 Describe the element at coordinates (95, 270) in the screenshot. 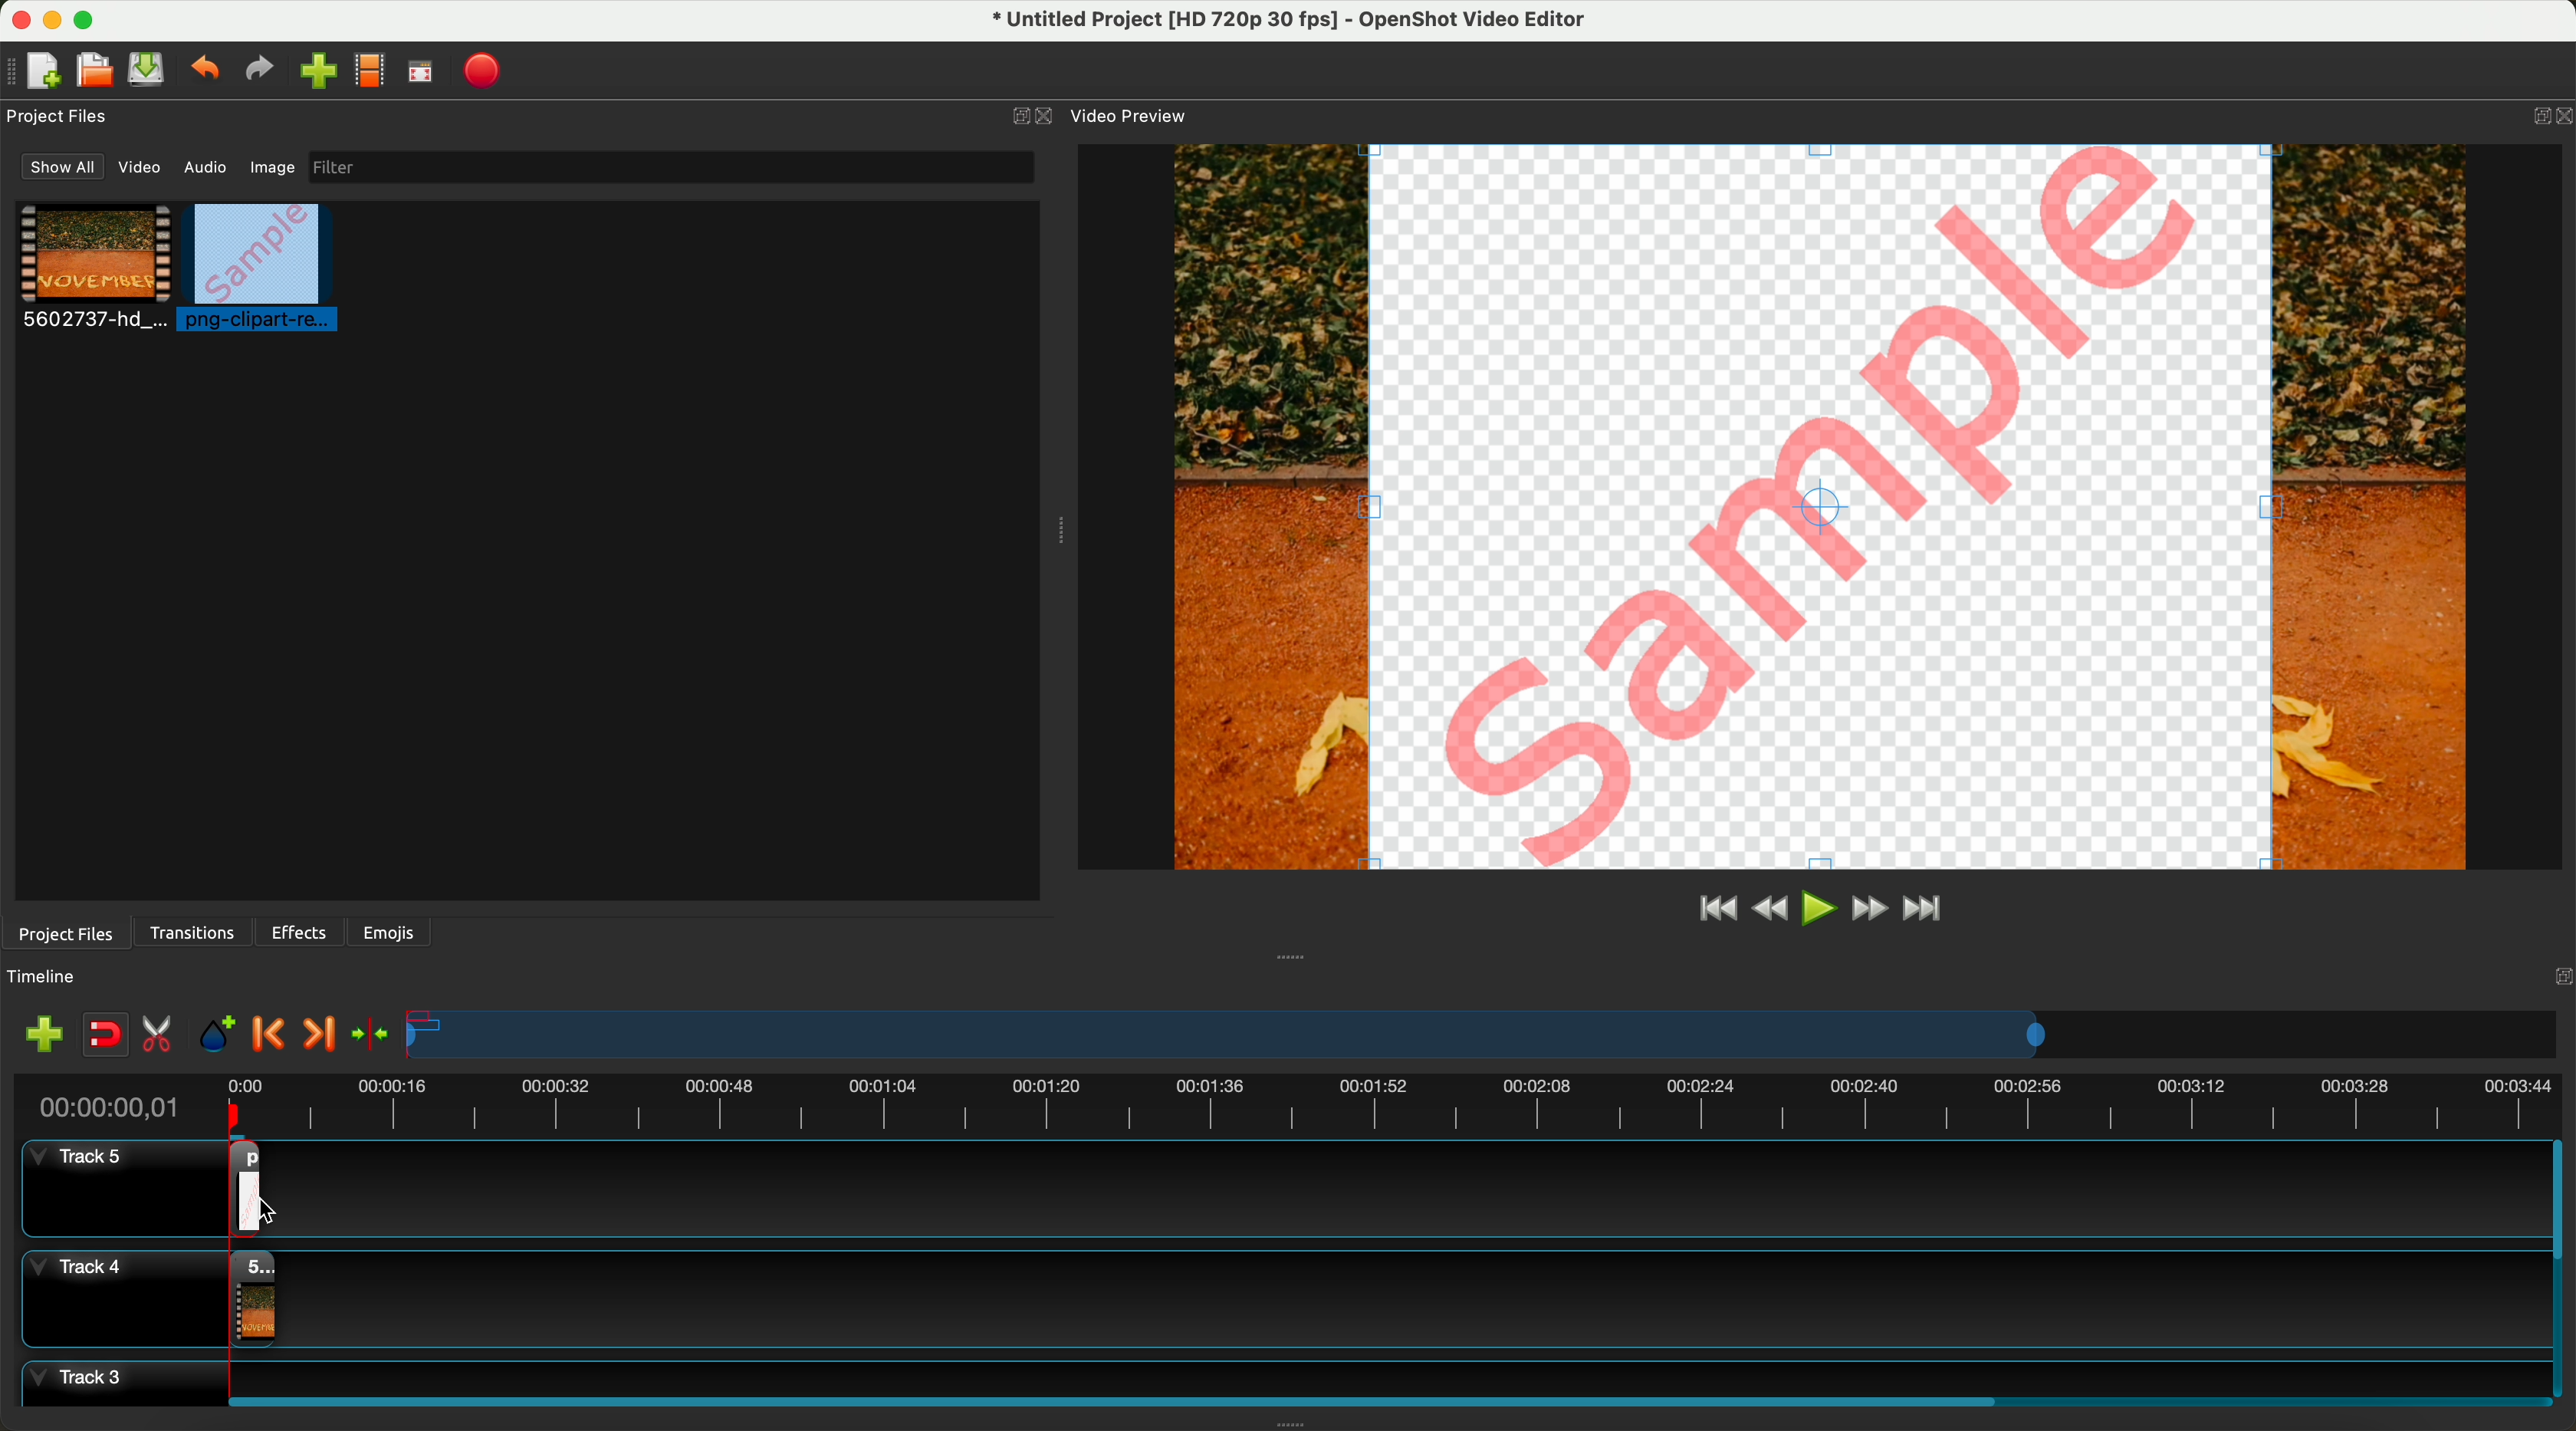

I see `video` at that location.